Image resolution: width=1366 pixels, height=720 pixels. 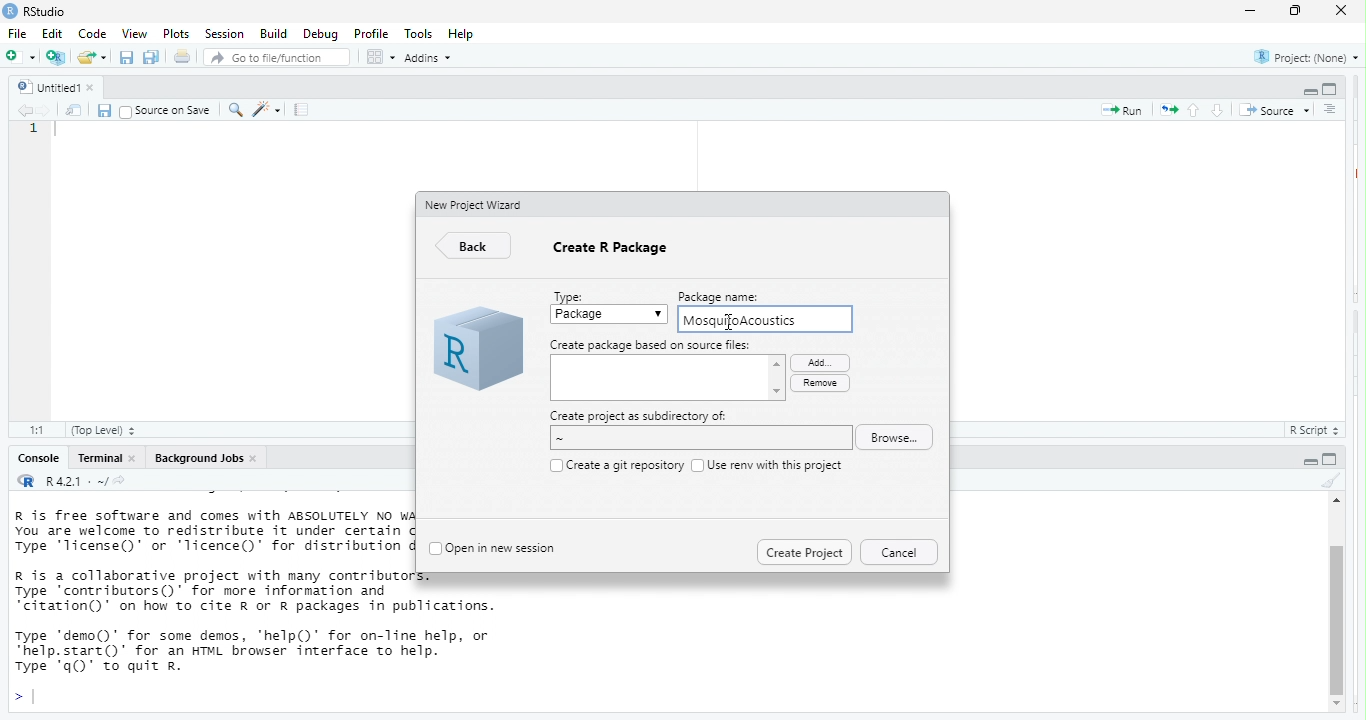 What do you see at coordinates (804, 550) in the screenshot?
I see ` Create Project ` at bounding box center [804, 550].